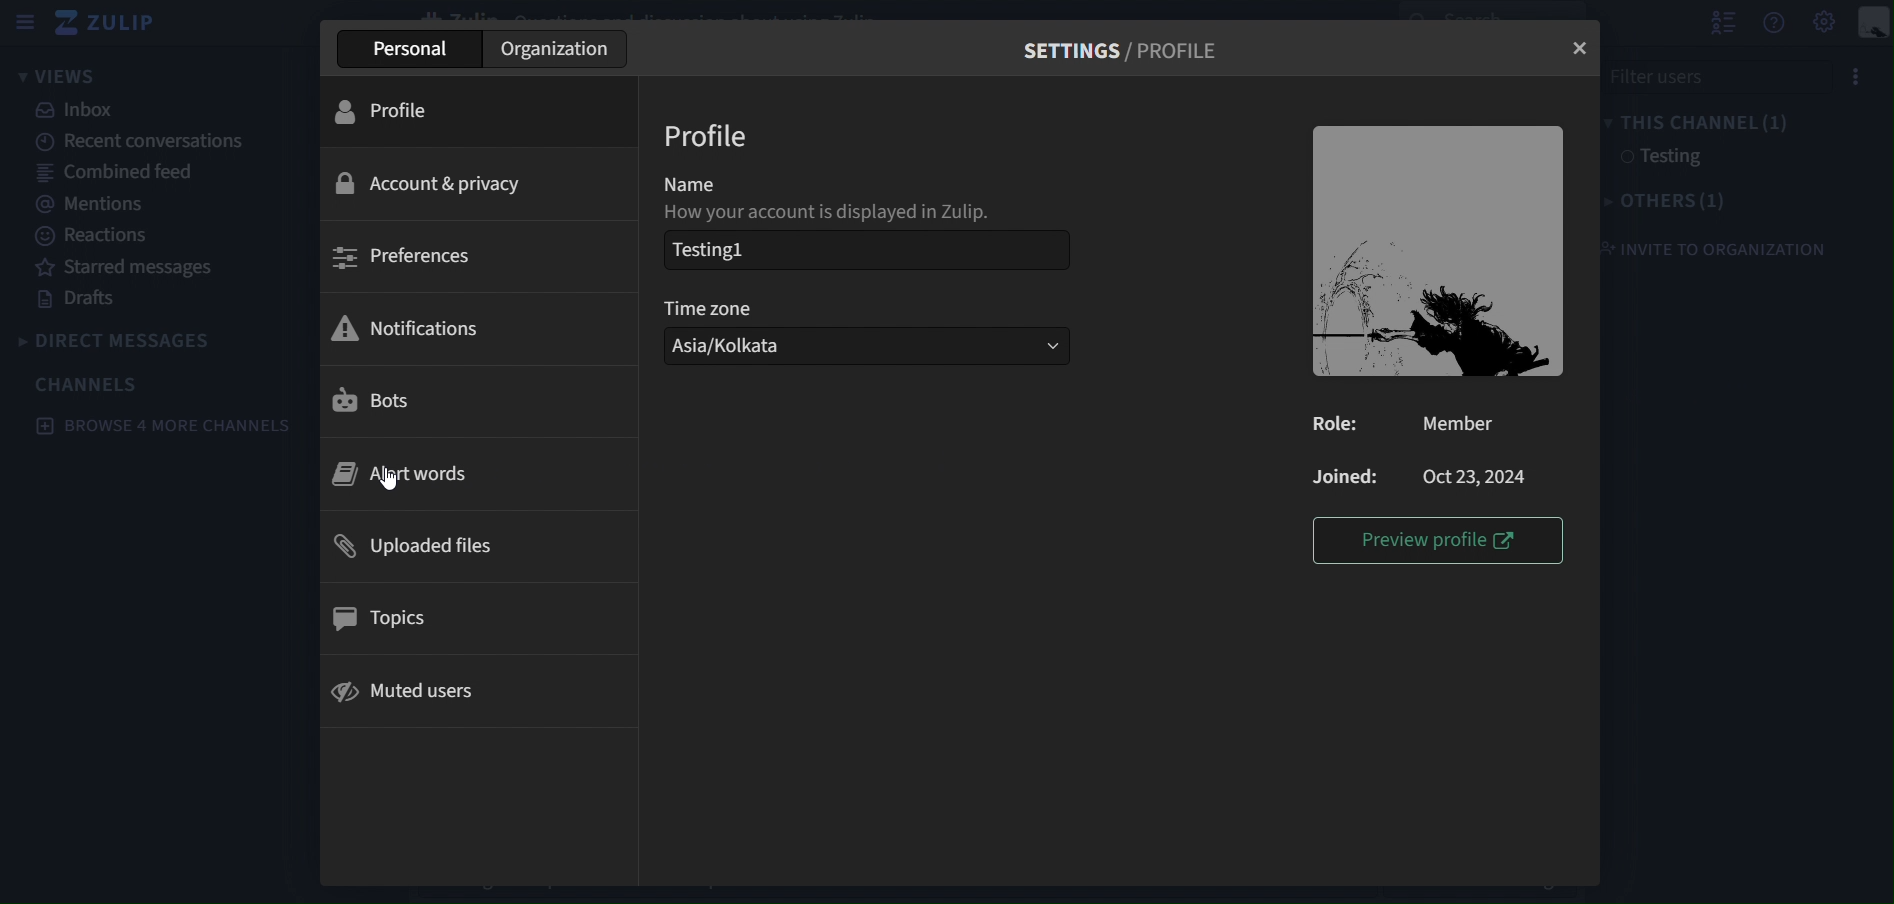  I want to click on this channel (1), so click(1701, 123).